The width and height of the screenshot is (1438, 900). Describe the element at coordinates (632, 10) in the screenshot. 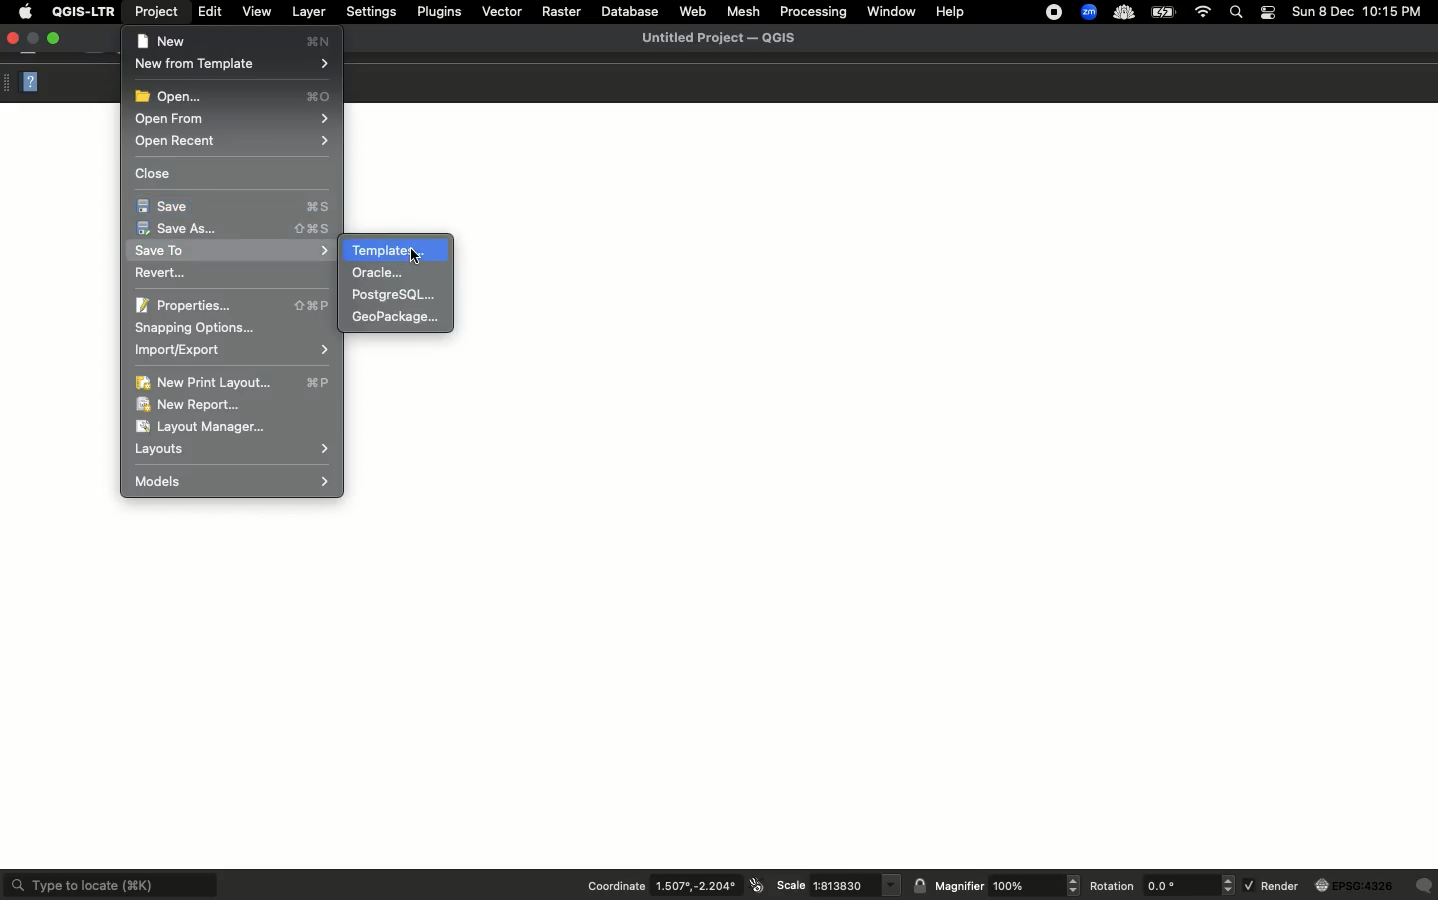

I see `Database` at that location.